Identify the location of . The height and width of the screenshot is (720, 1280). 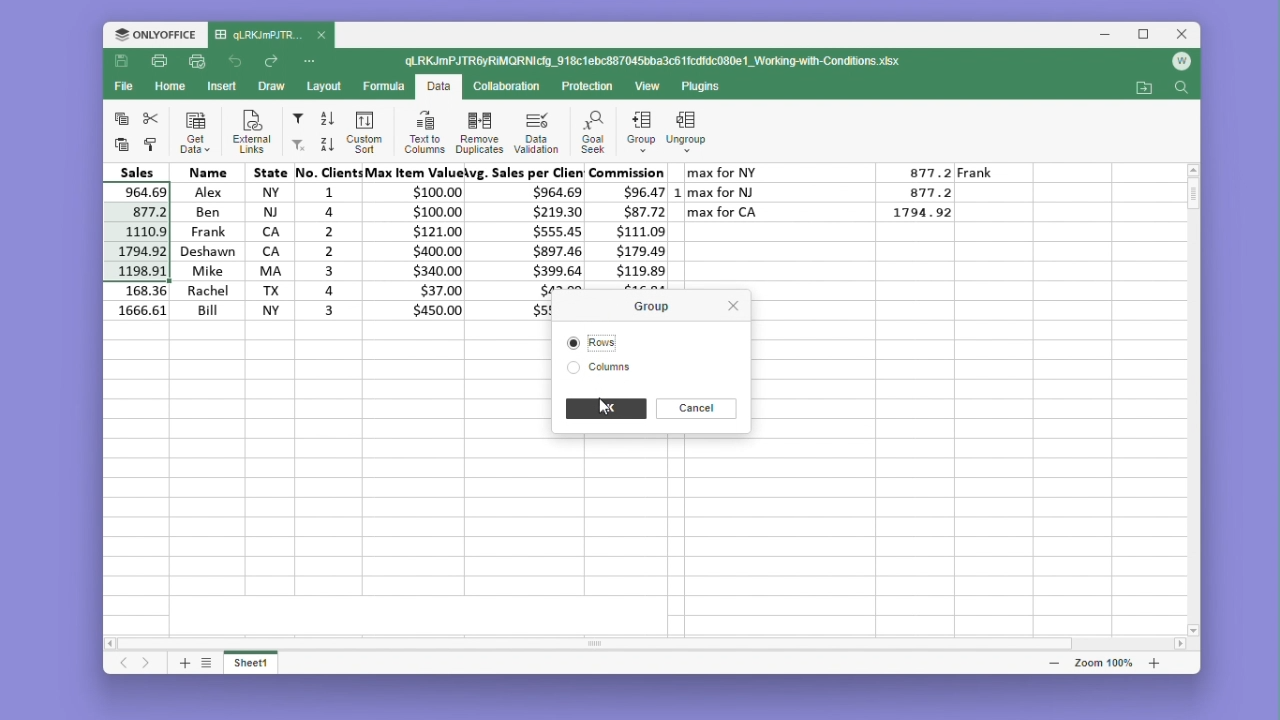
(172, 86).